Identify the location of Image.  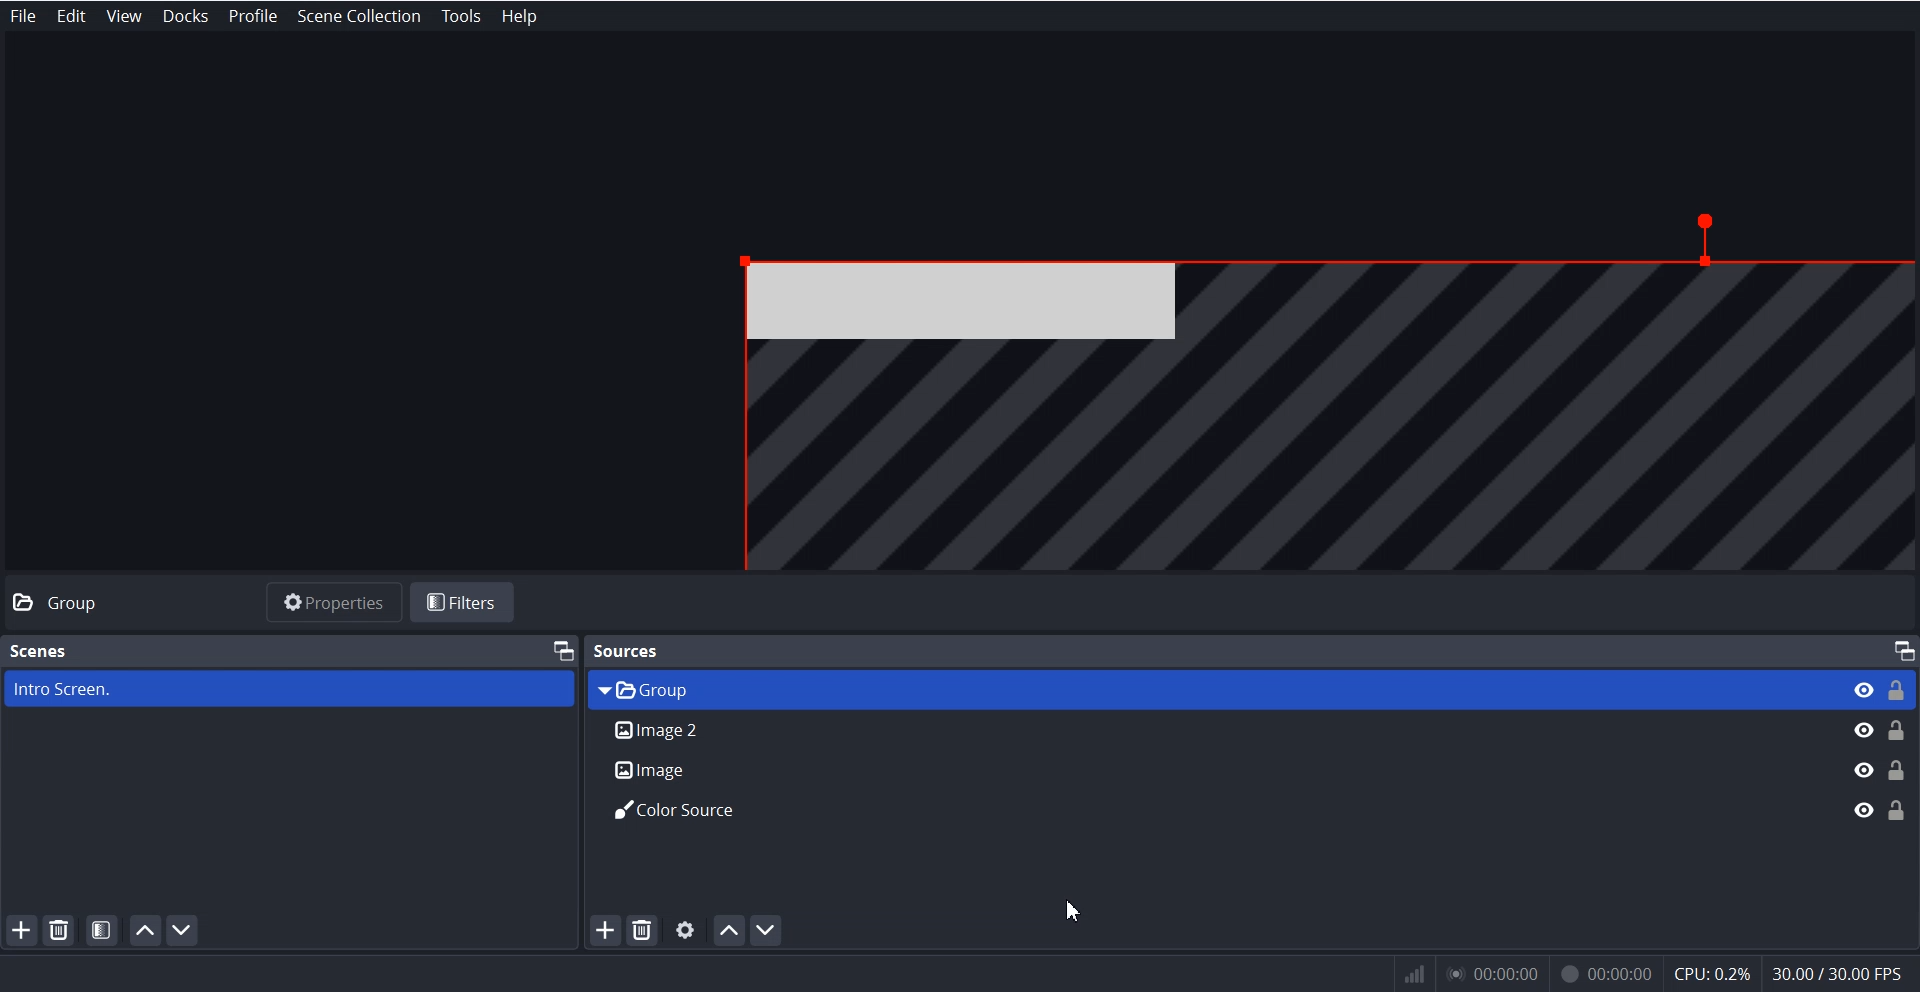
(1211, 770).